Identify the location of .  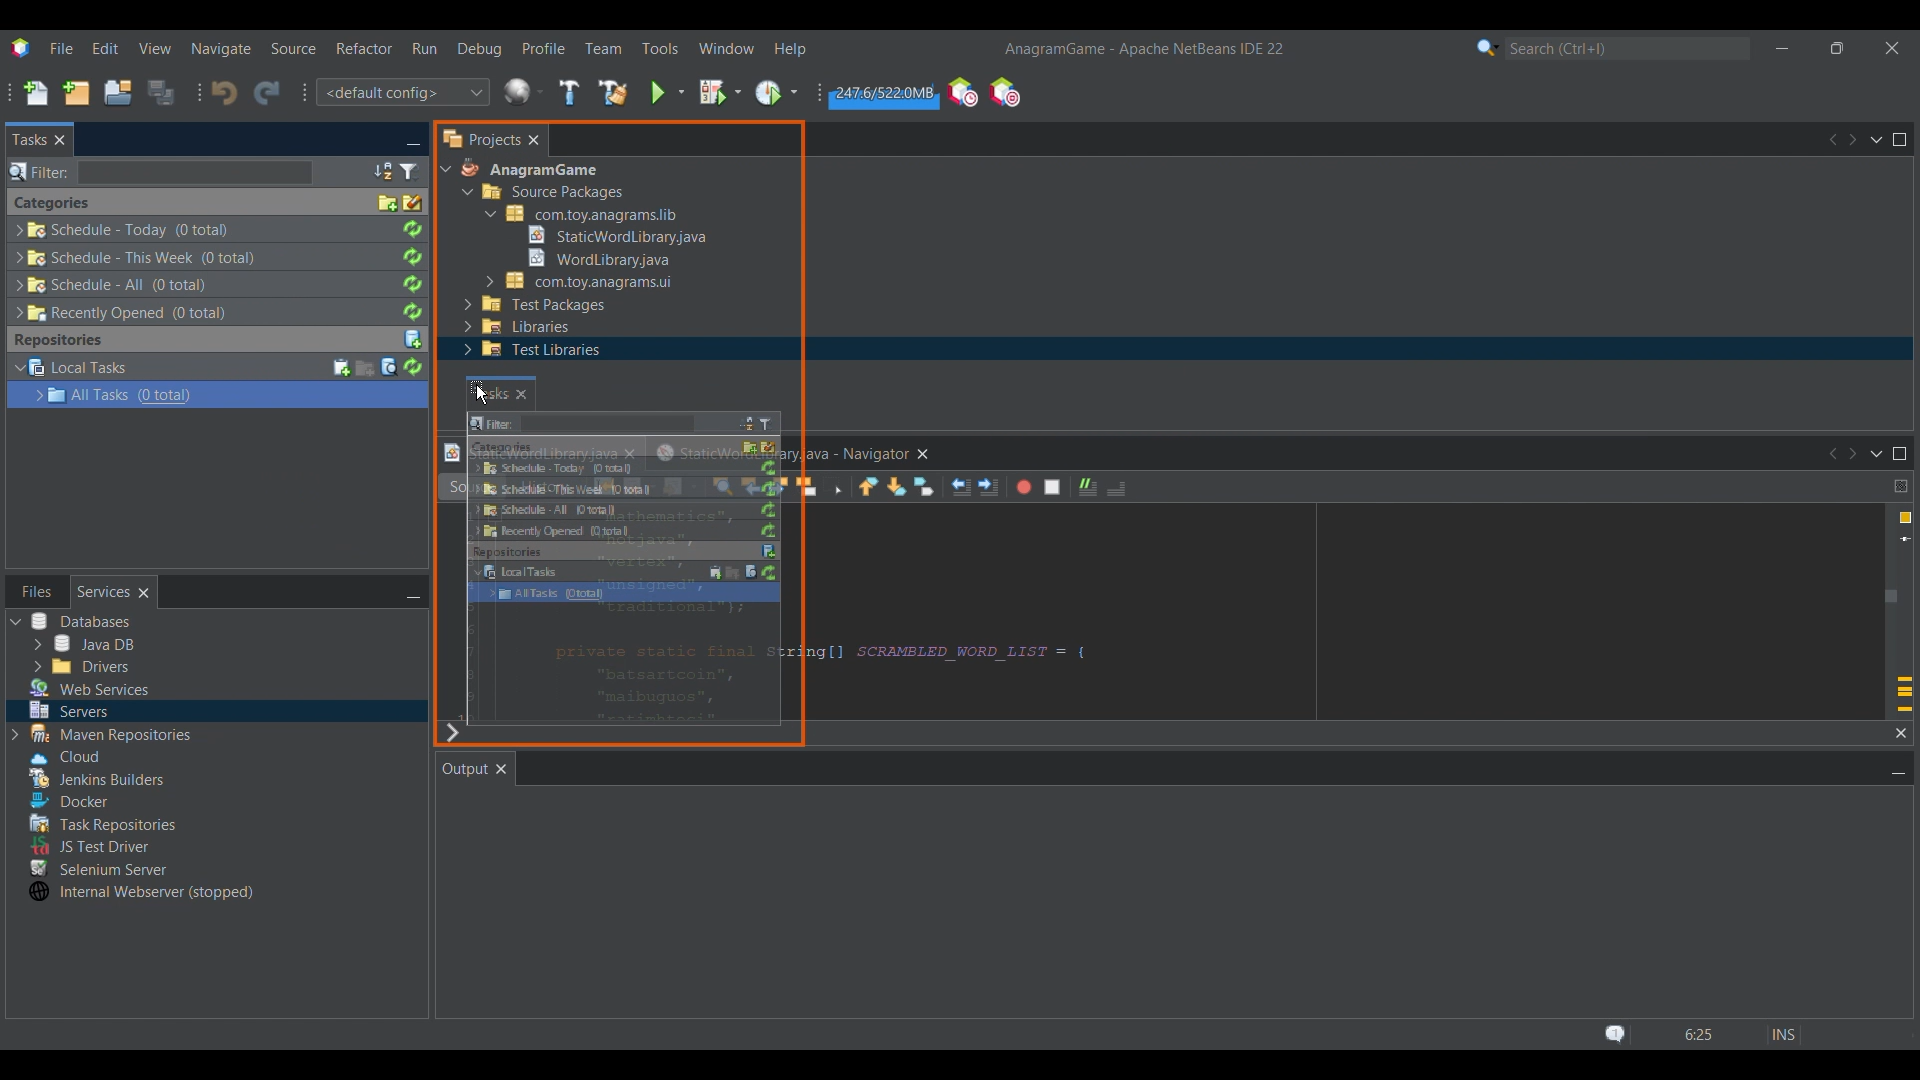
(553, 195).